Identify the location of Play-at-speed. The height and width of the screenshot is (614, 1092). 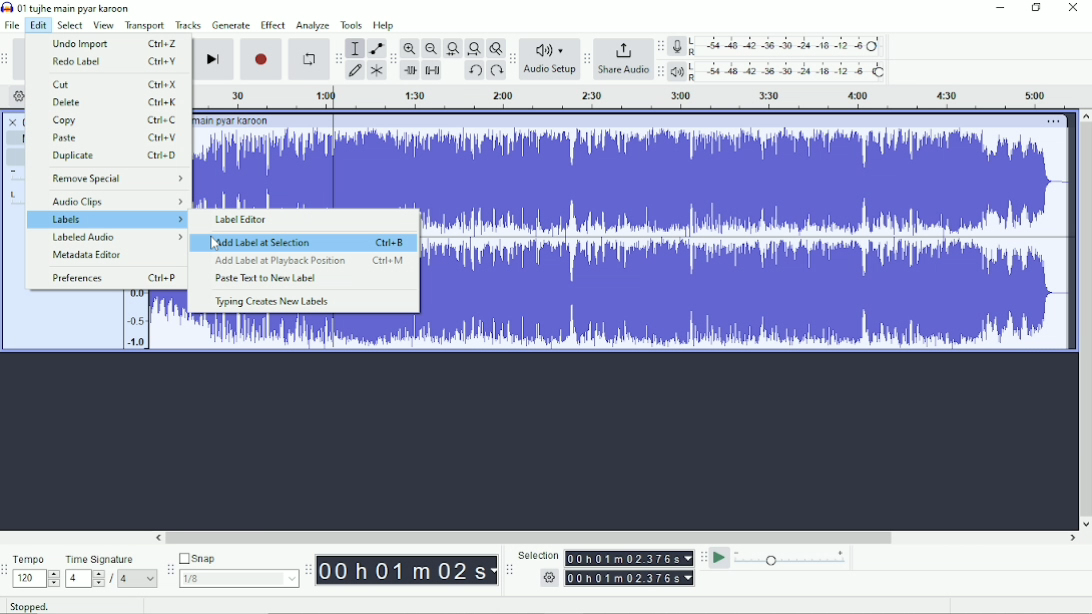
(719, 558).